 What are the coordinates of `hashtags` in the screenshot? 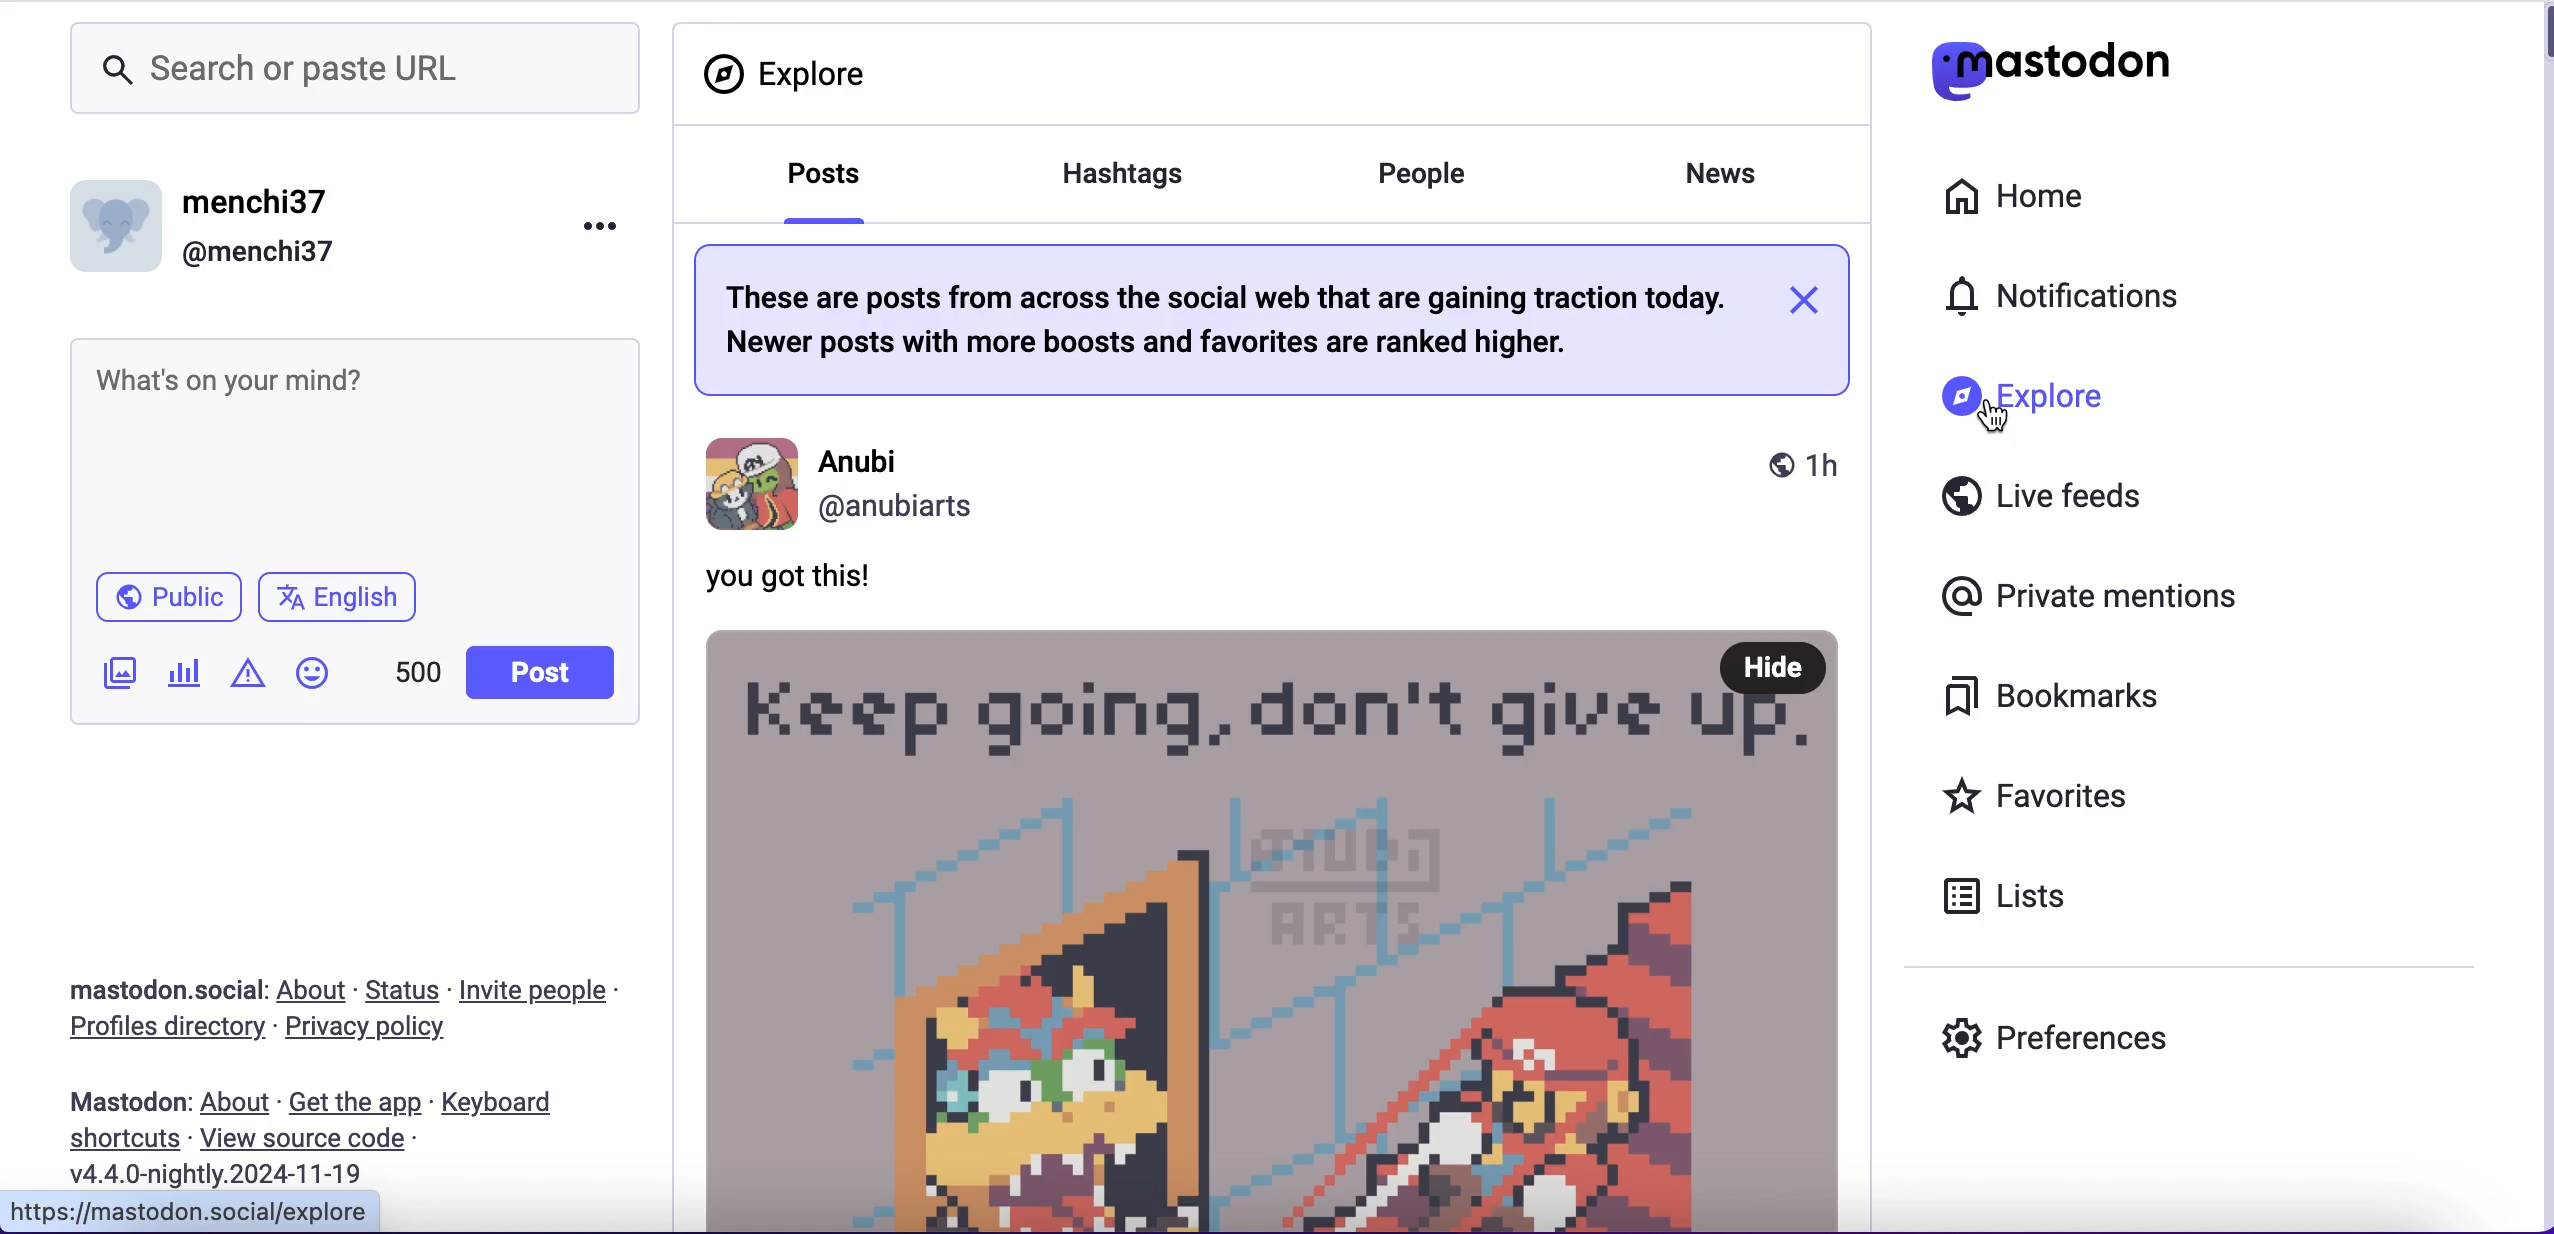 It's located at (1159, 171).